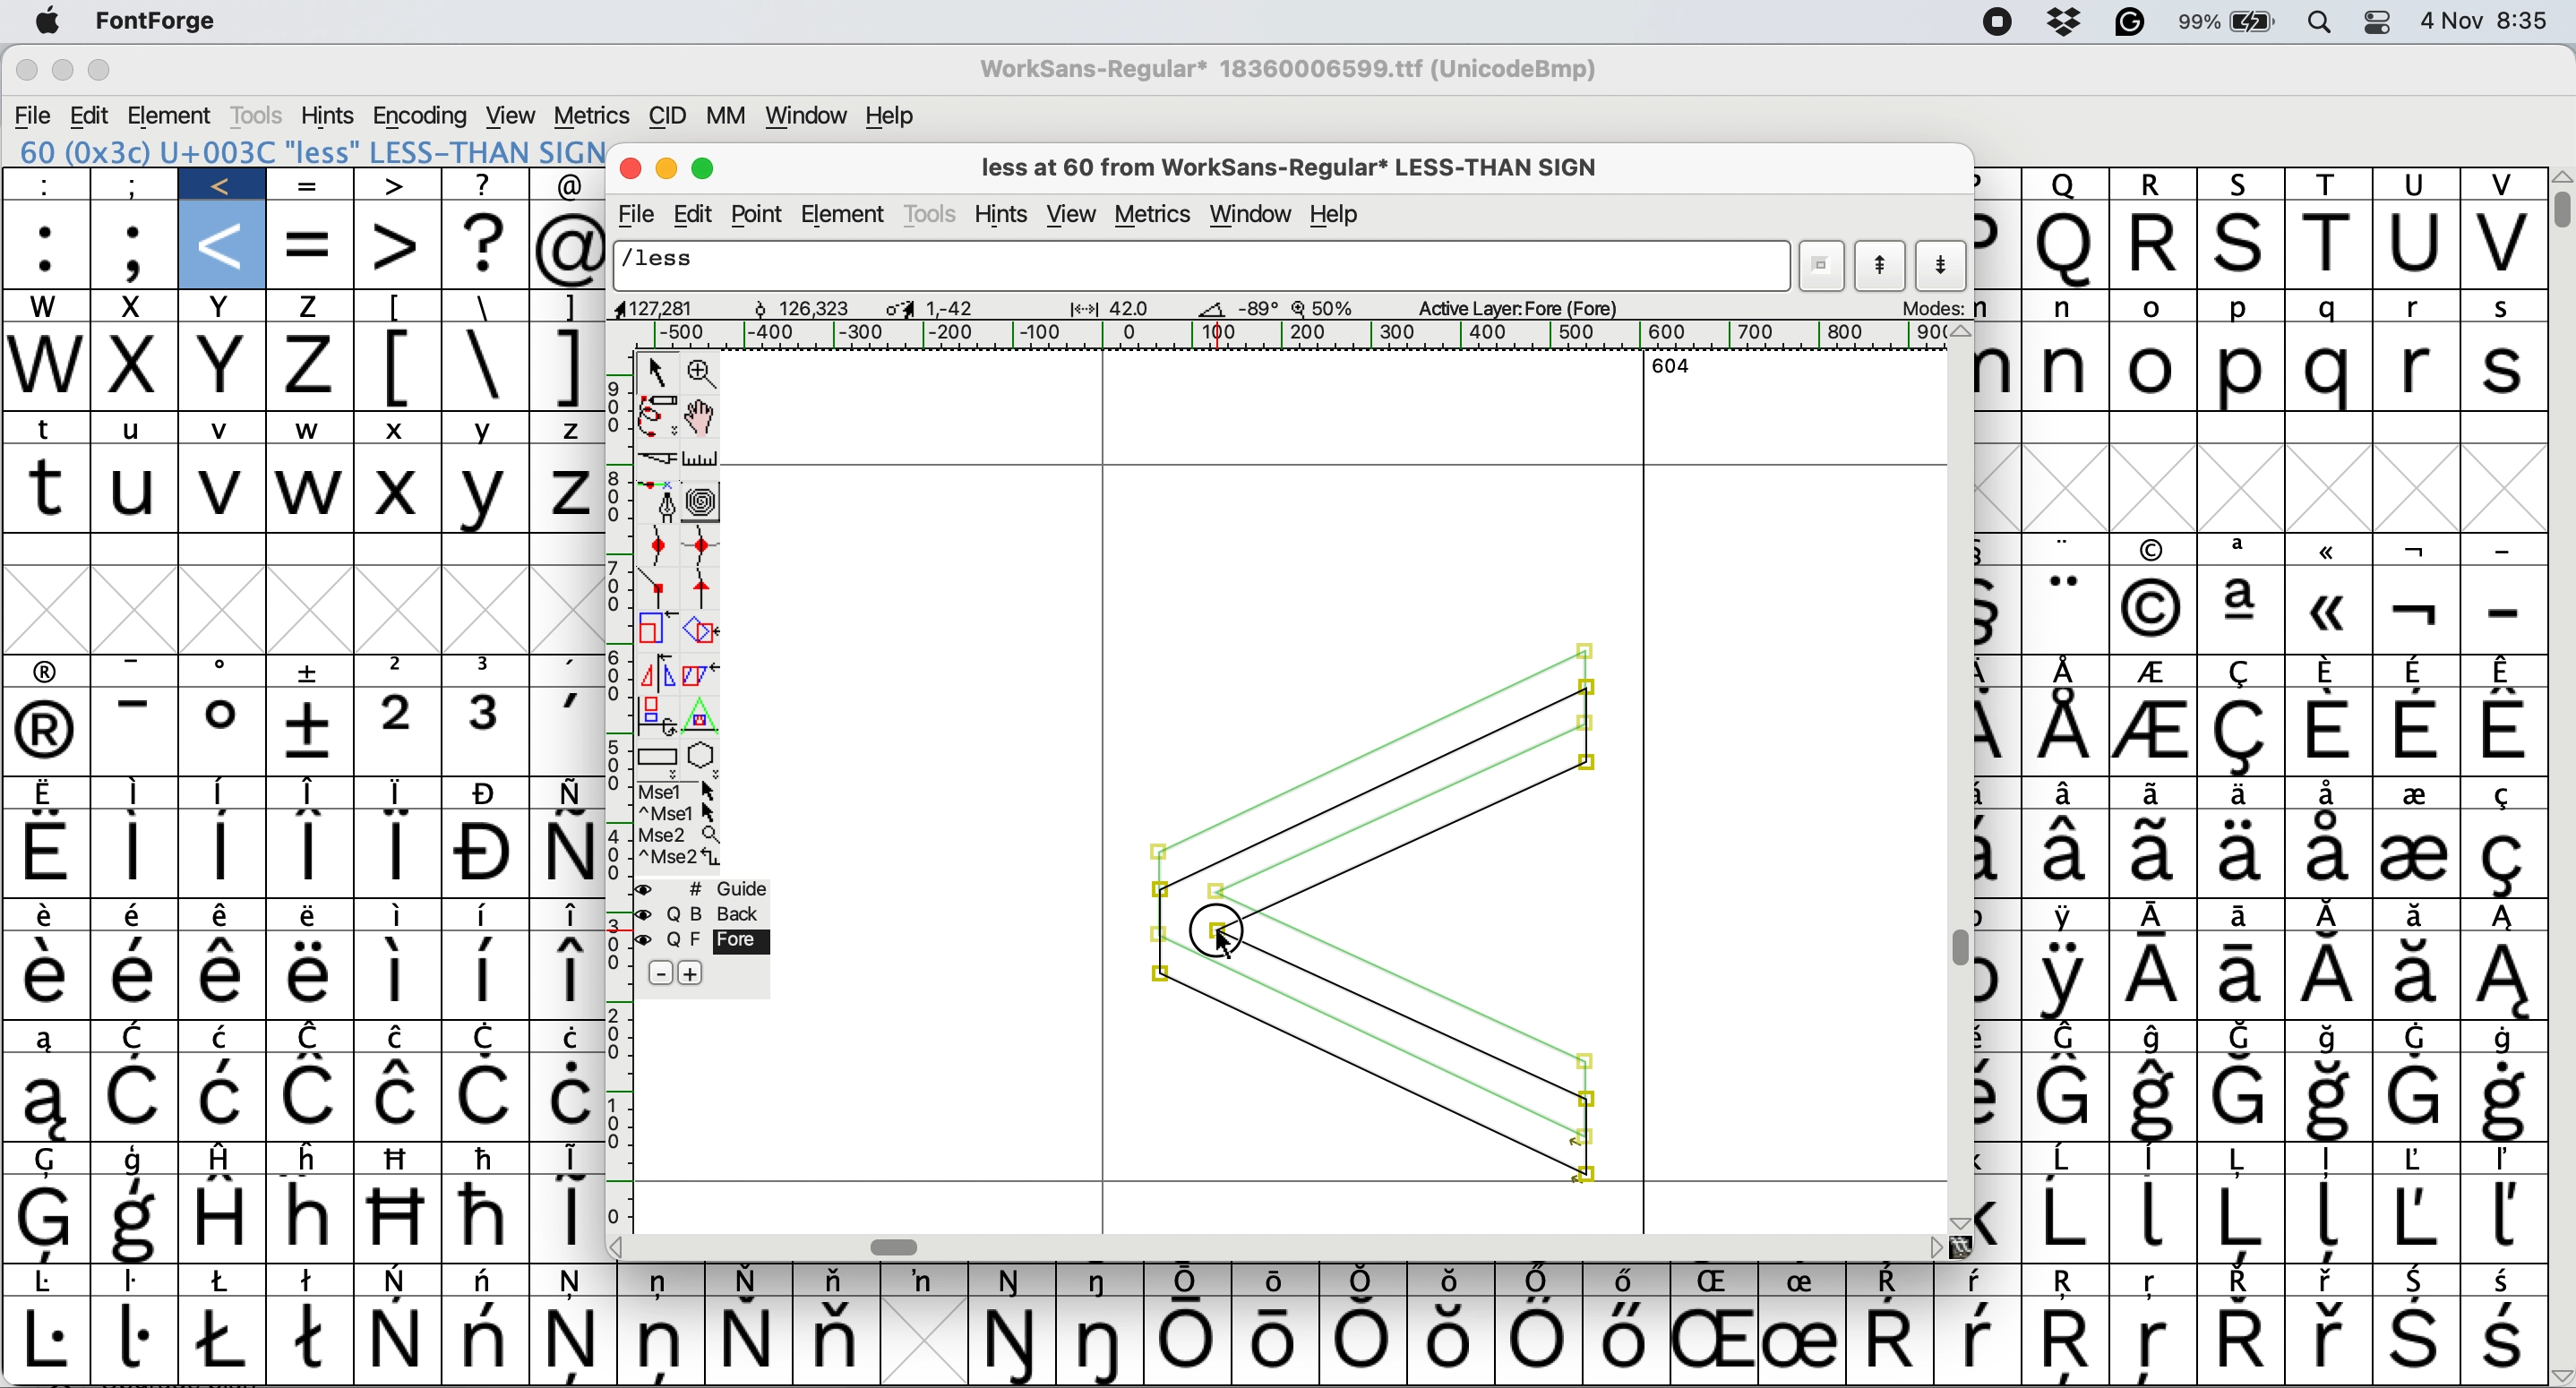 This screenshot has height=1388, width=2576. I want to click on add, so click(692, 972).